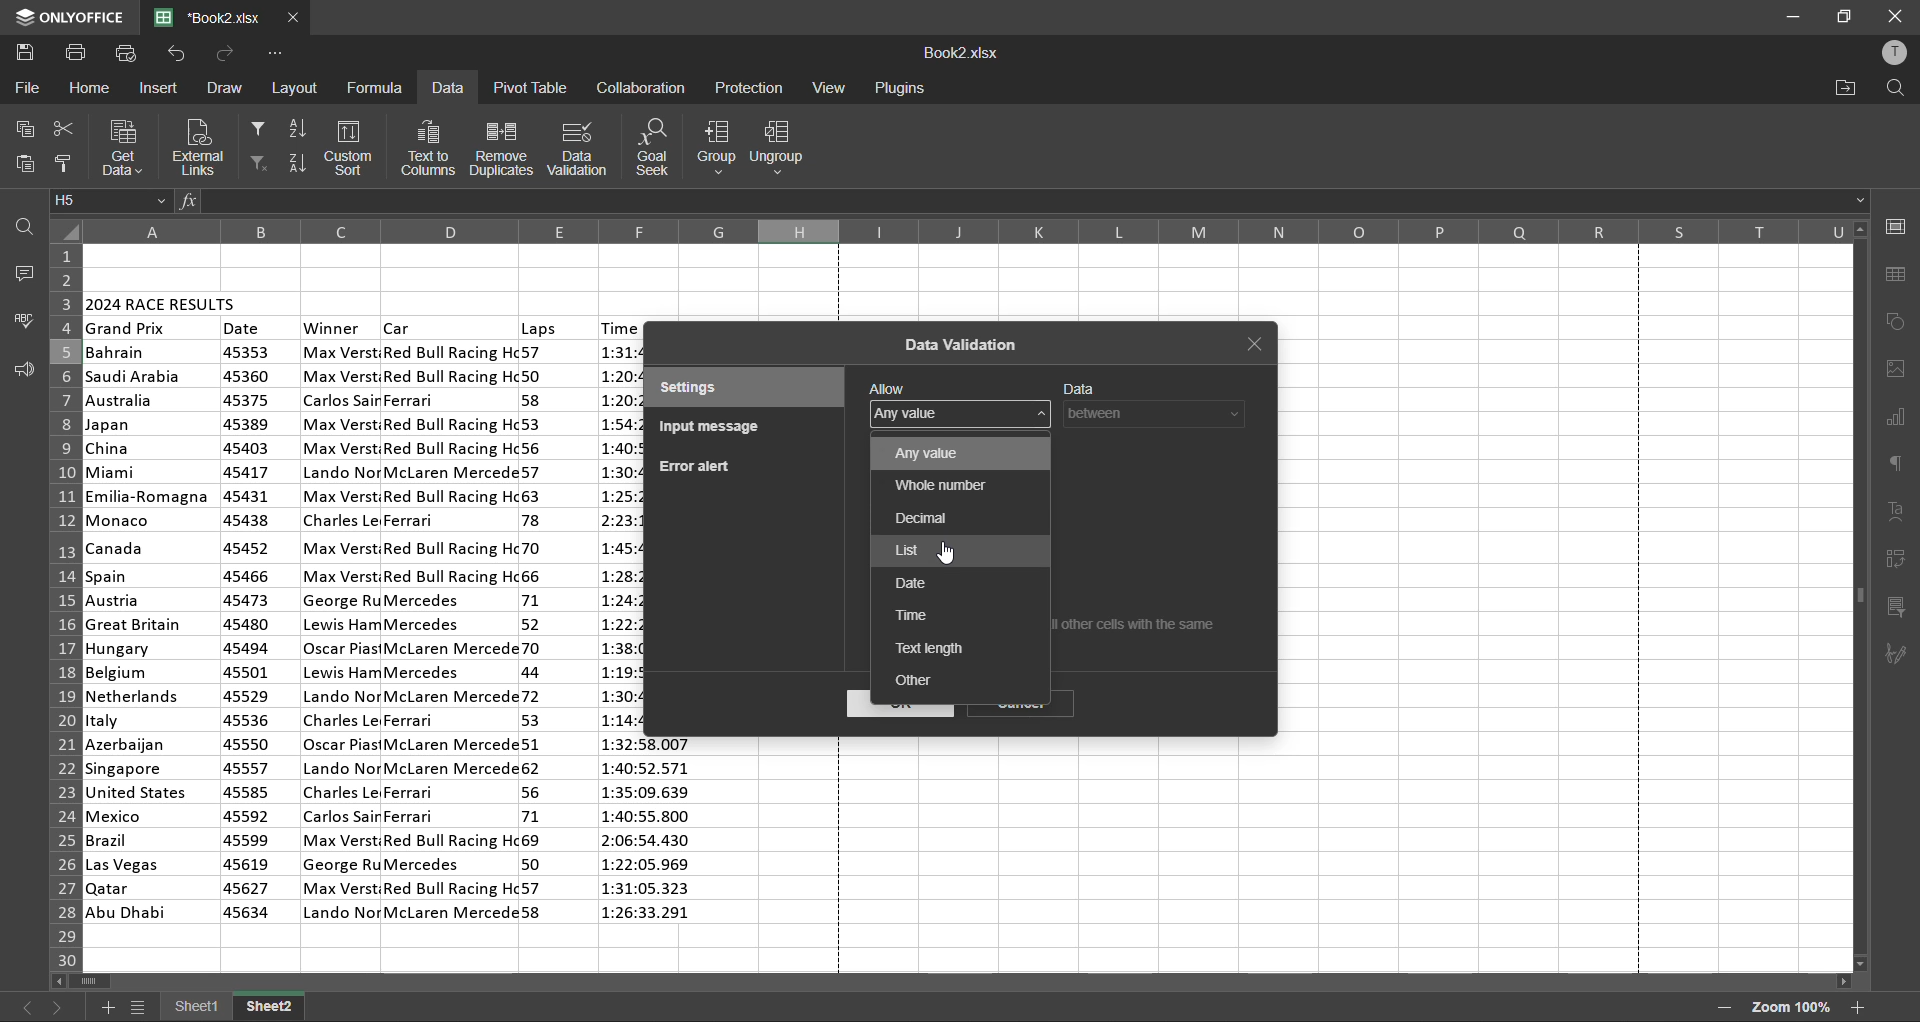 The height and width of the screenshot is (1022, 1920). I want to click on cursor, so click(949, 552).